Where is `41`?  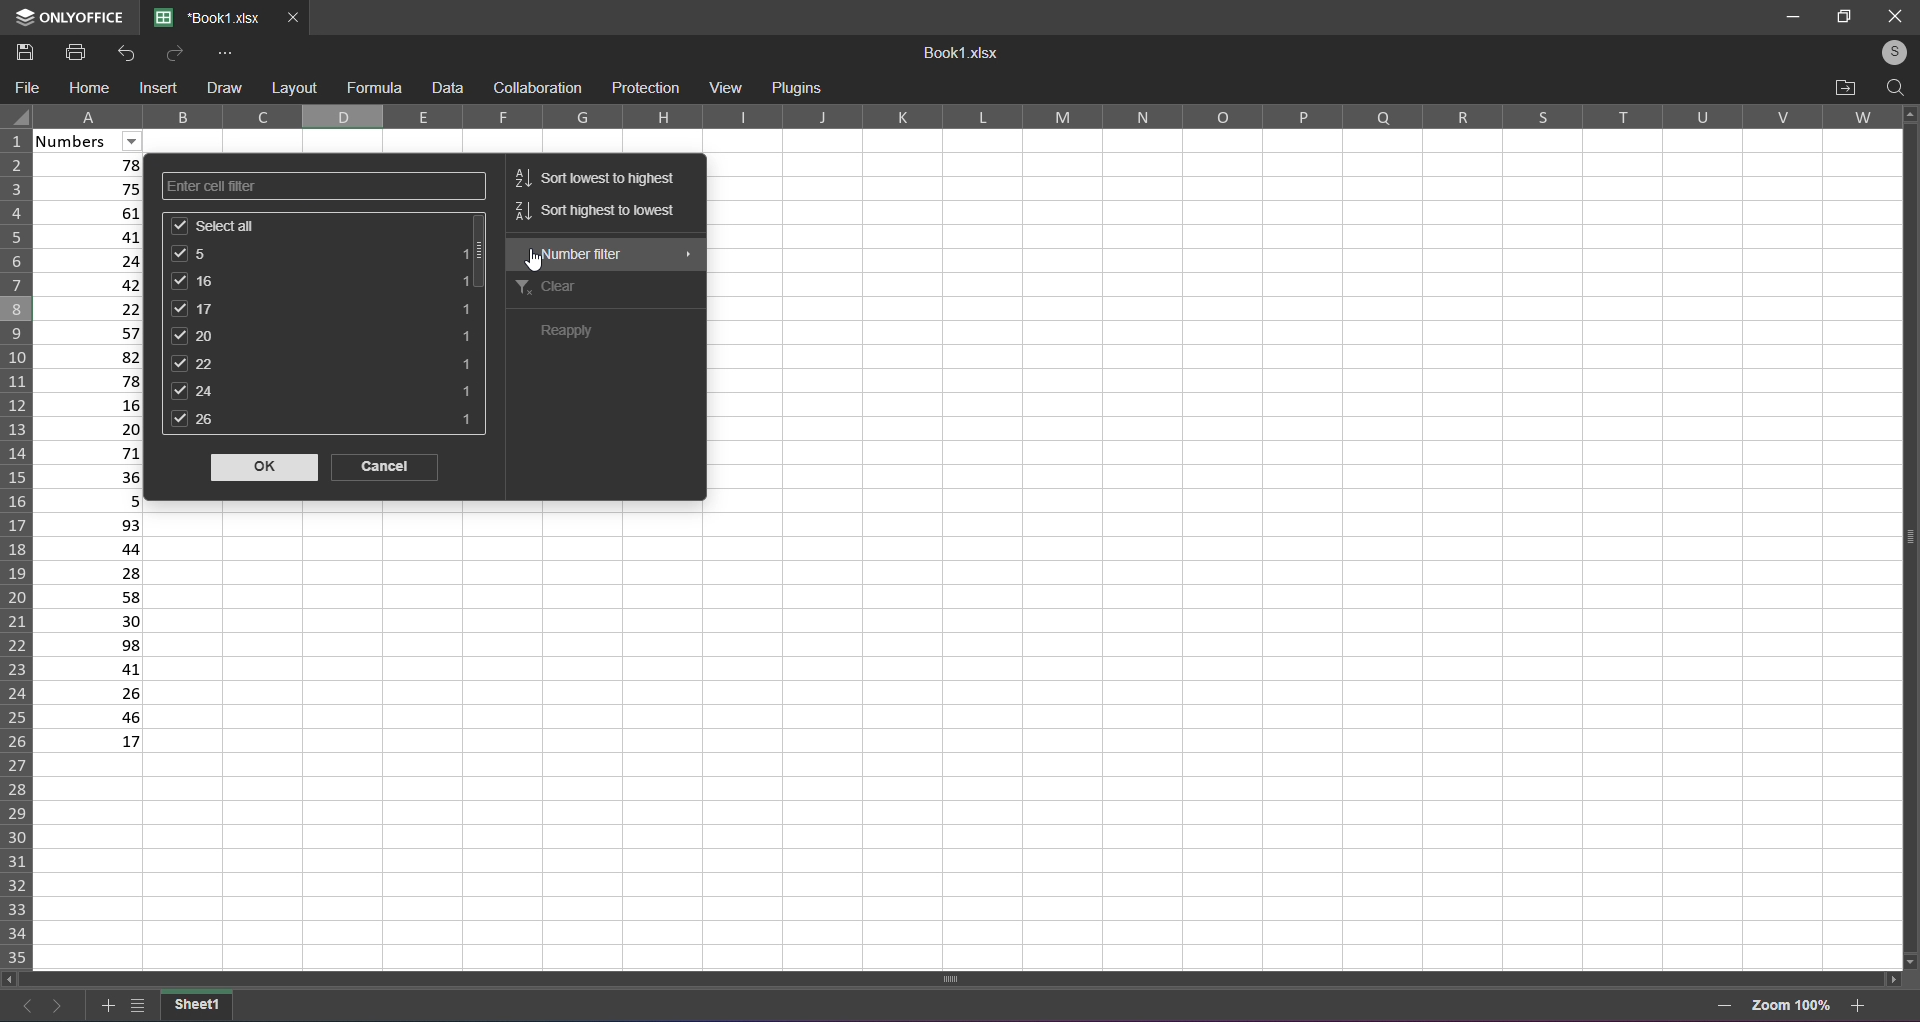
41 is located at coordinates (93, 235).